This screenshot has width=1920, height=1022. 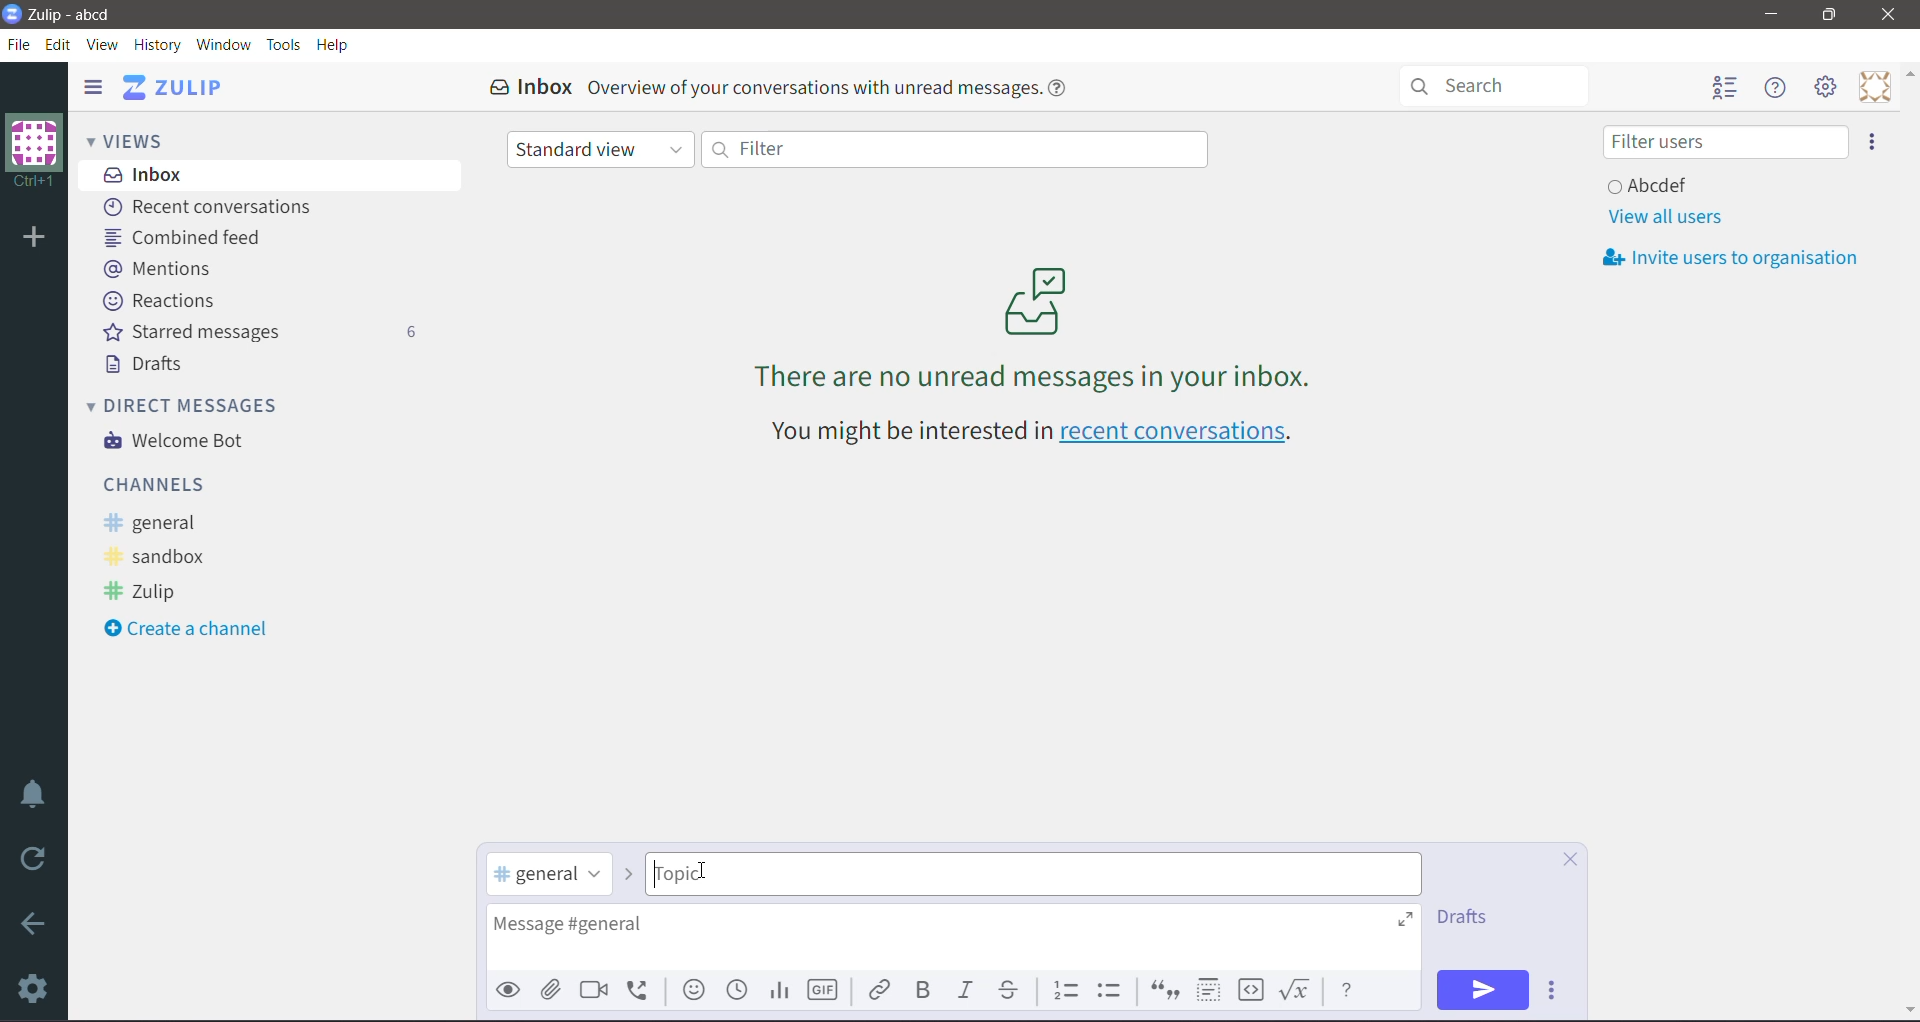 What do you see at coordinates (1347, 988) in the screenshot?
I see `Message Formatting` at bounding box center [1347, 988].